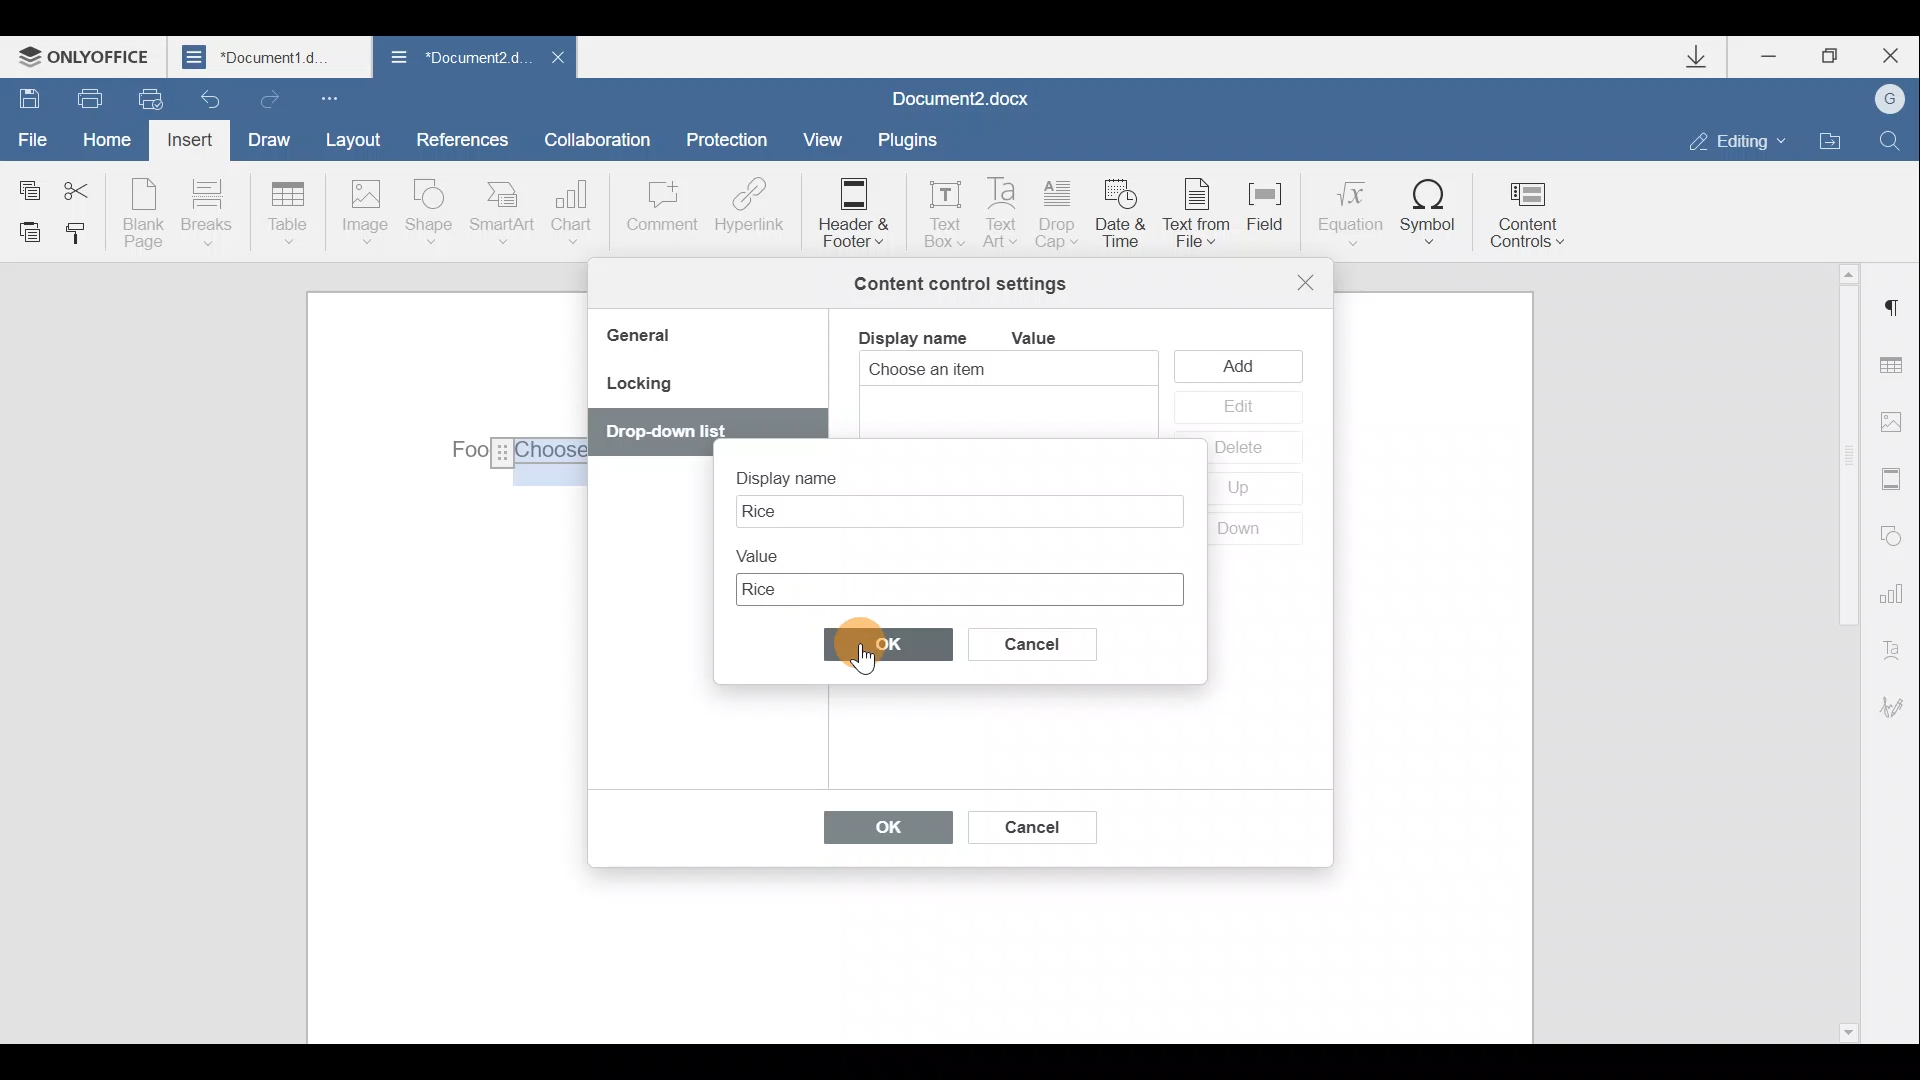 This screenshot has height=1080, width=1920. I want to click on Display name, so click(804, 472).